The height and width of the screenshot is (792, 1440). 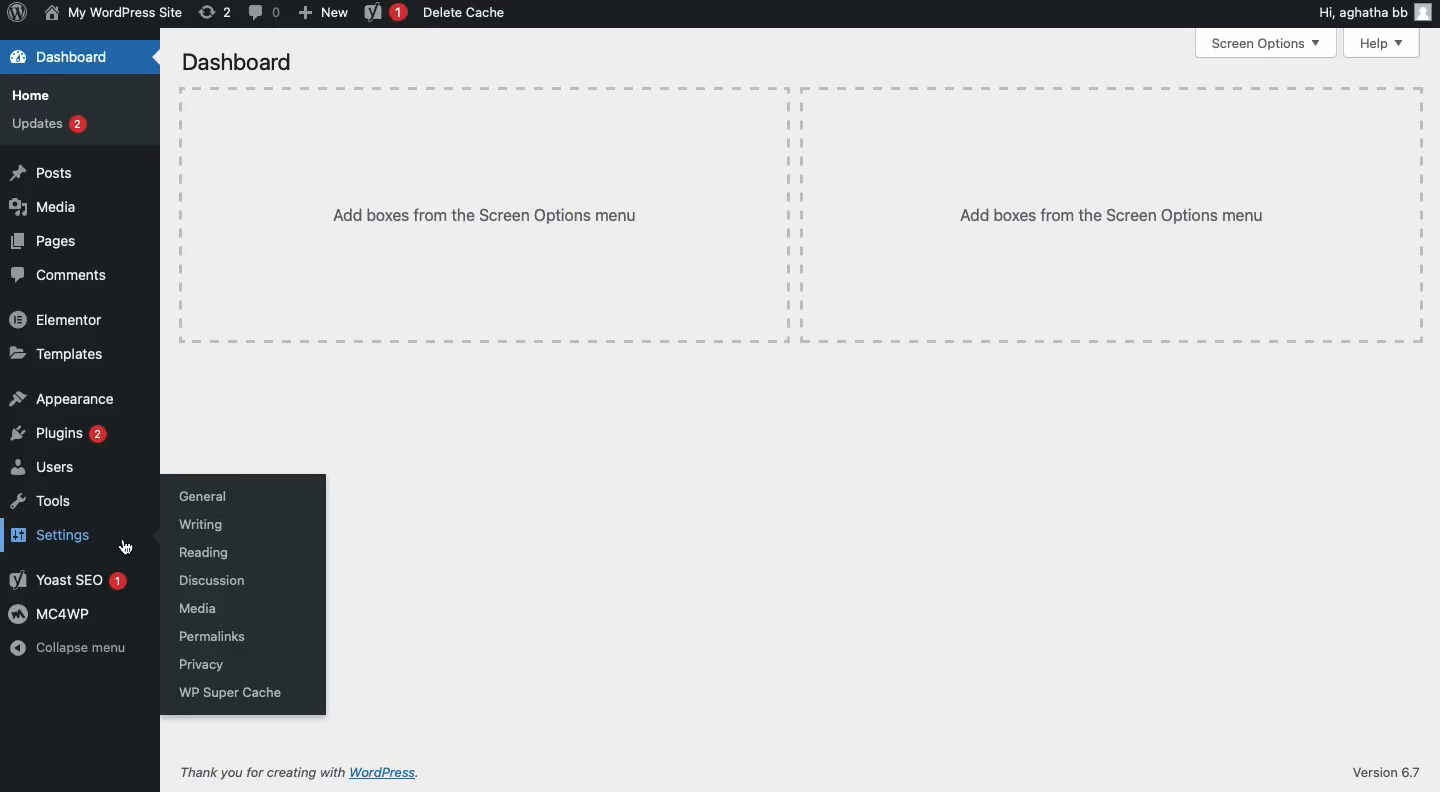 What do you see at coordinates (800, 214) in the screenshot?
I see `Add boxes from the screen options menu` at bounding box center [800, 214].